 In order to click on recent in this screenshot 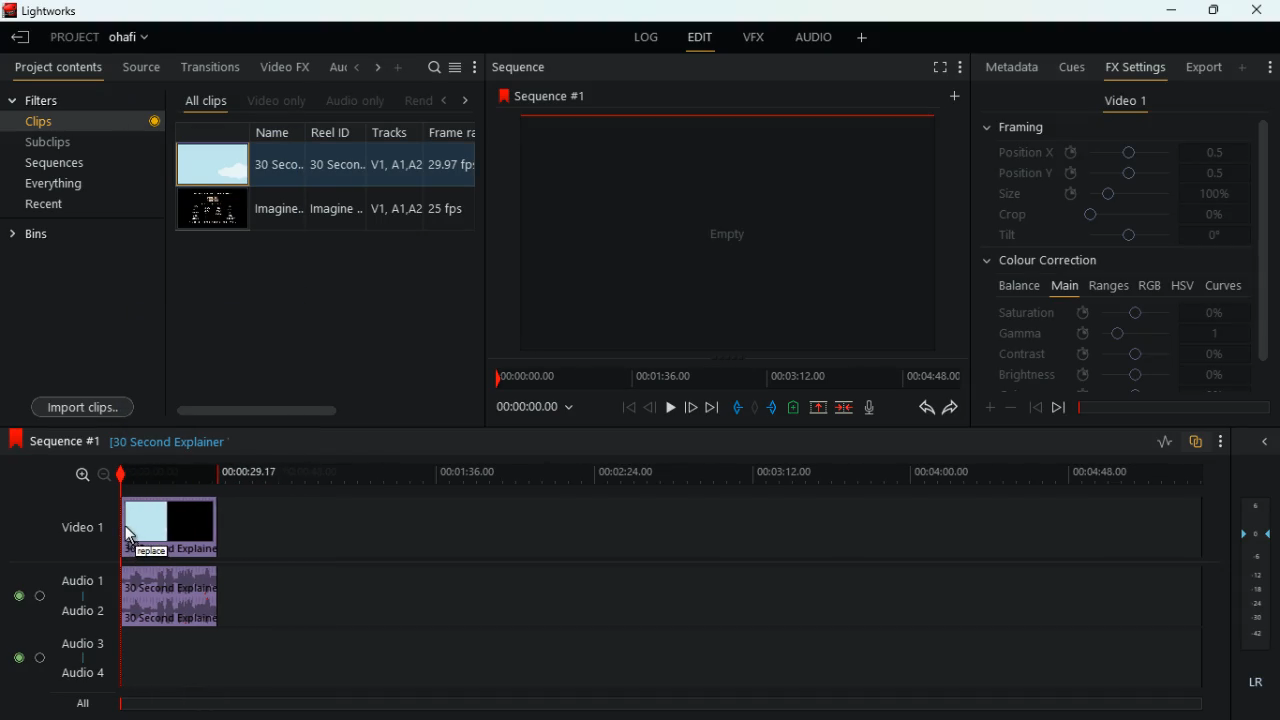, I will do `click(50, 207)`.